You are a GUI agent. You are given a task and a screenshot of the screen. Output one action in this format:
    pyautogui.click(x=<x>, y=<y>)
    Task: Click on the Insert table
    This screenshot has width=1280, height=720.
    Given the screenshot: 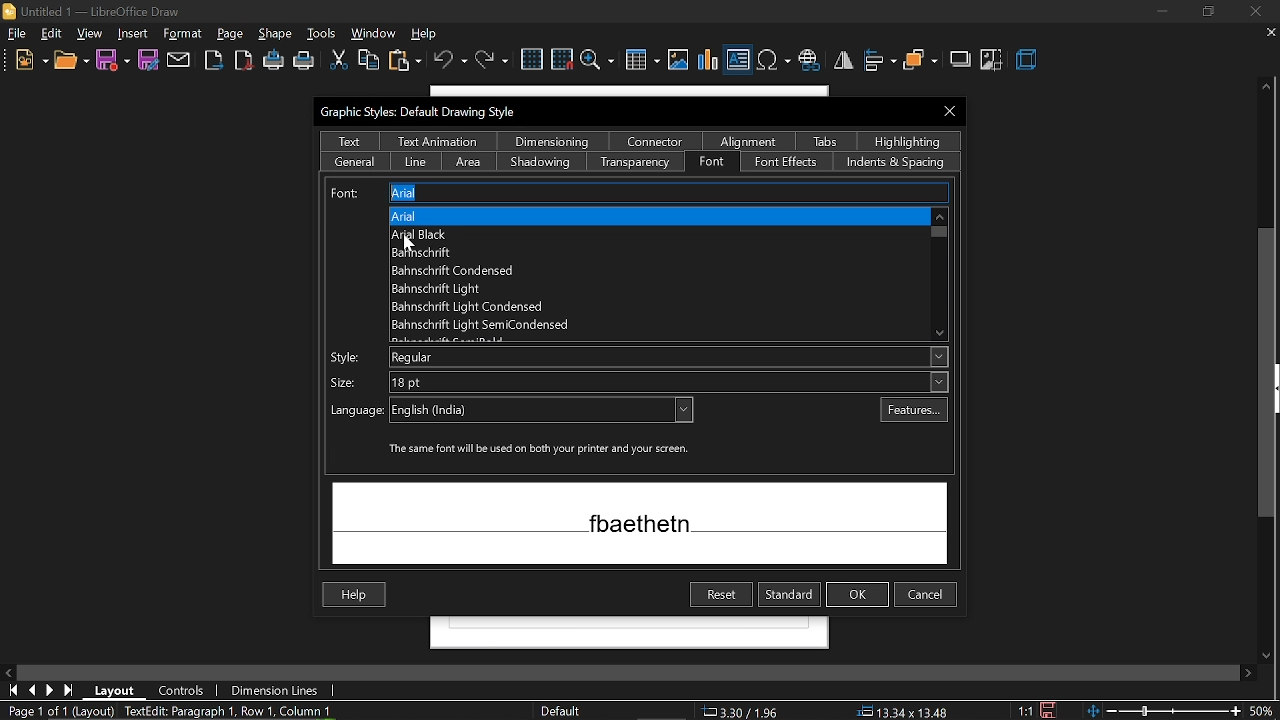 What is the action you would take?
    pyautogui.click(x=642, y=61)
    